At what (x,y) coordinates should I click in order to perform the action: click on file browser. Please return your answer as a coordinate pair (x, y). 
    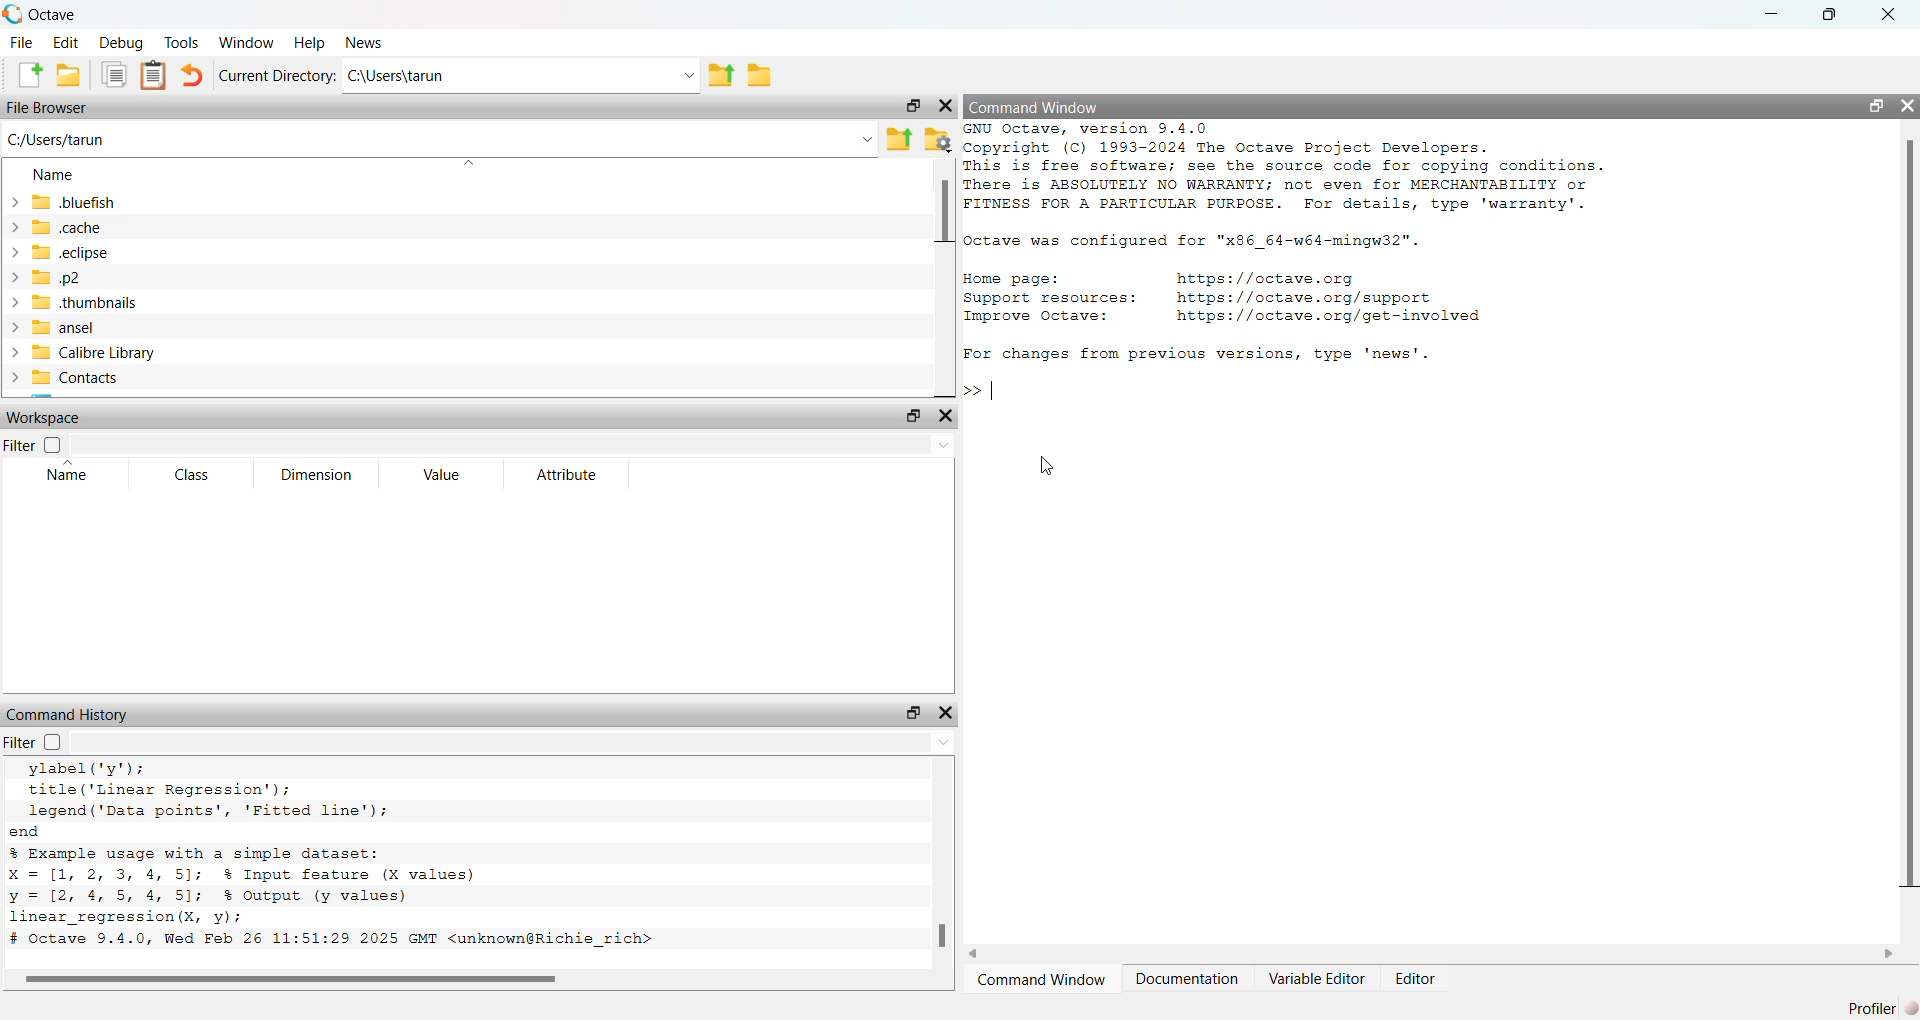
    Looking at the image, I should click on (49, 109).